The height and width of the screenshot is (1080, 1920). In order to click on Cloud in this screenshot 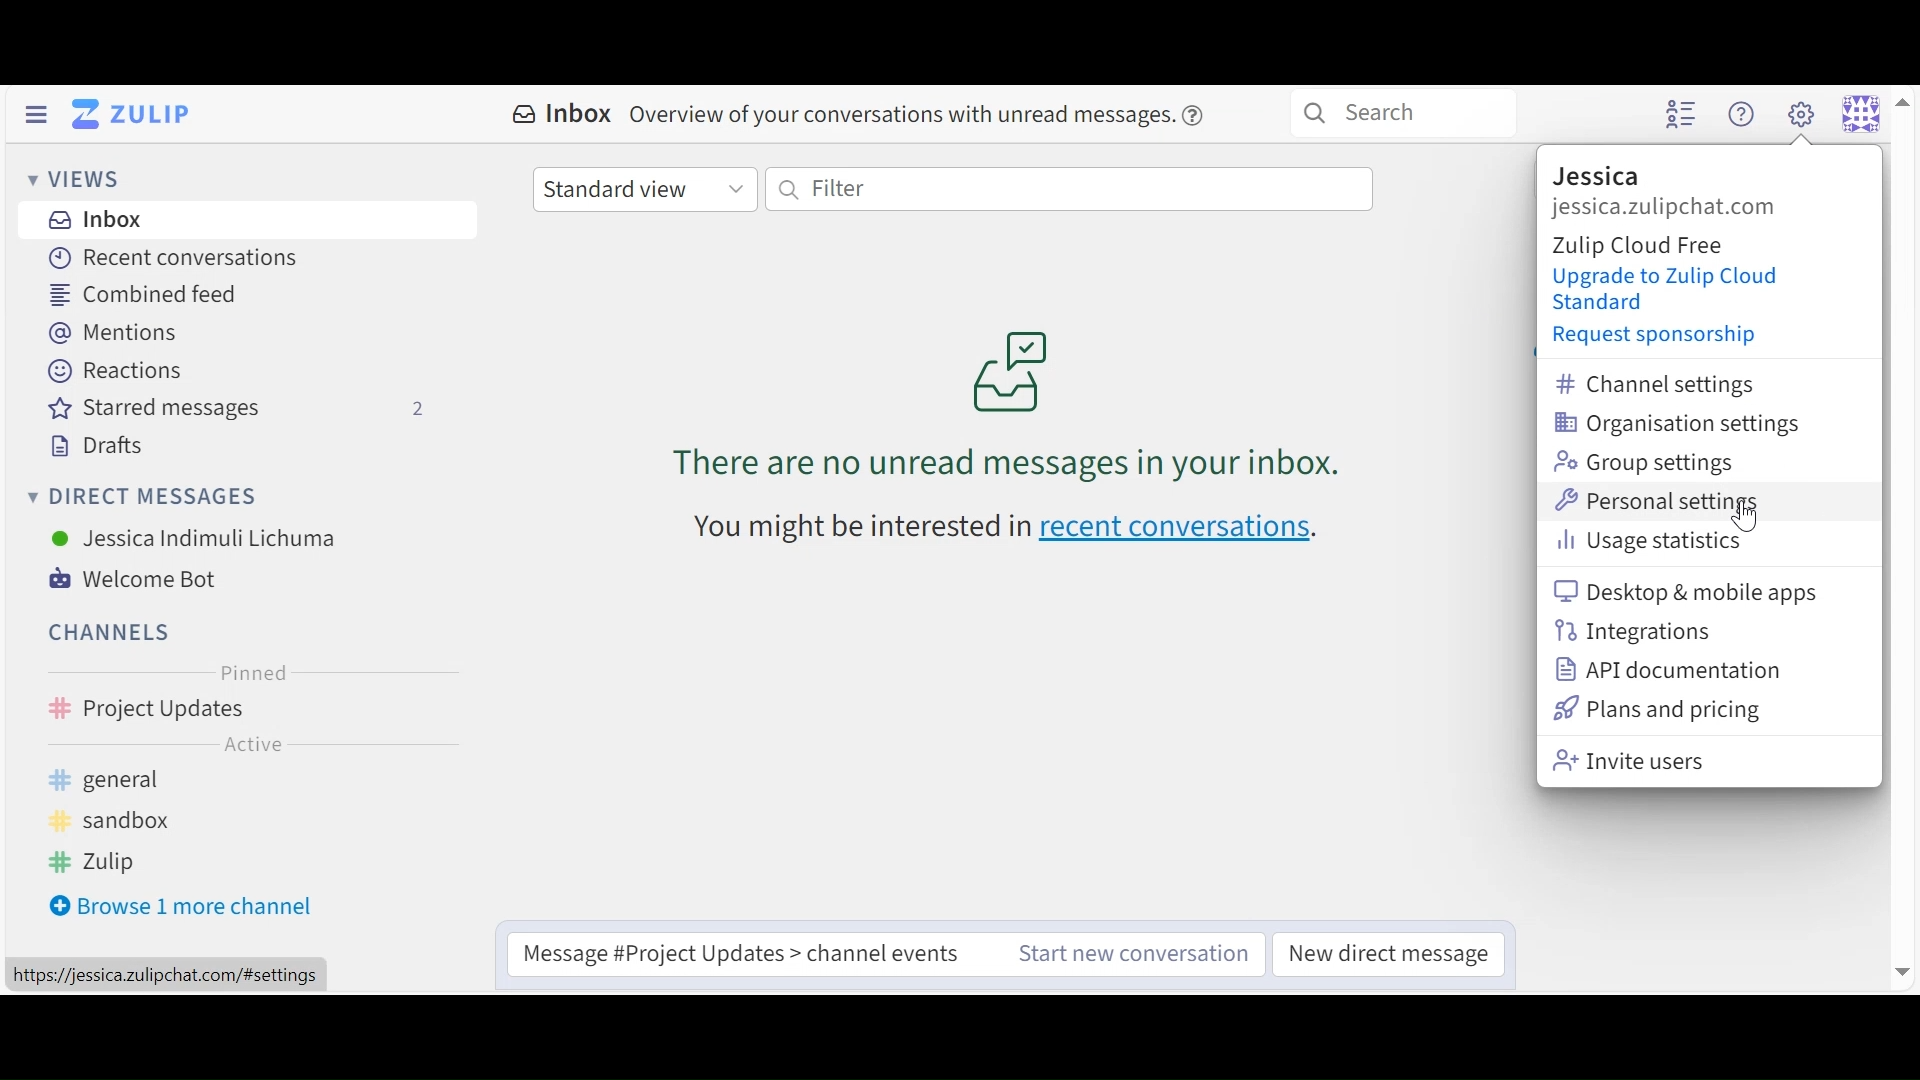, I will do `click(1645, 243)`.